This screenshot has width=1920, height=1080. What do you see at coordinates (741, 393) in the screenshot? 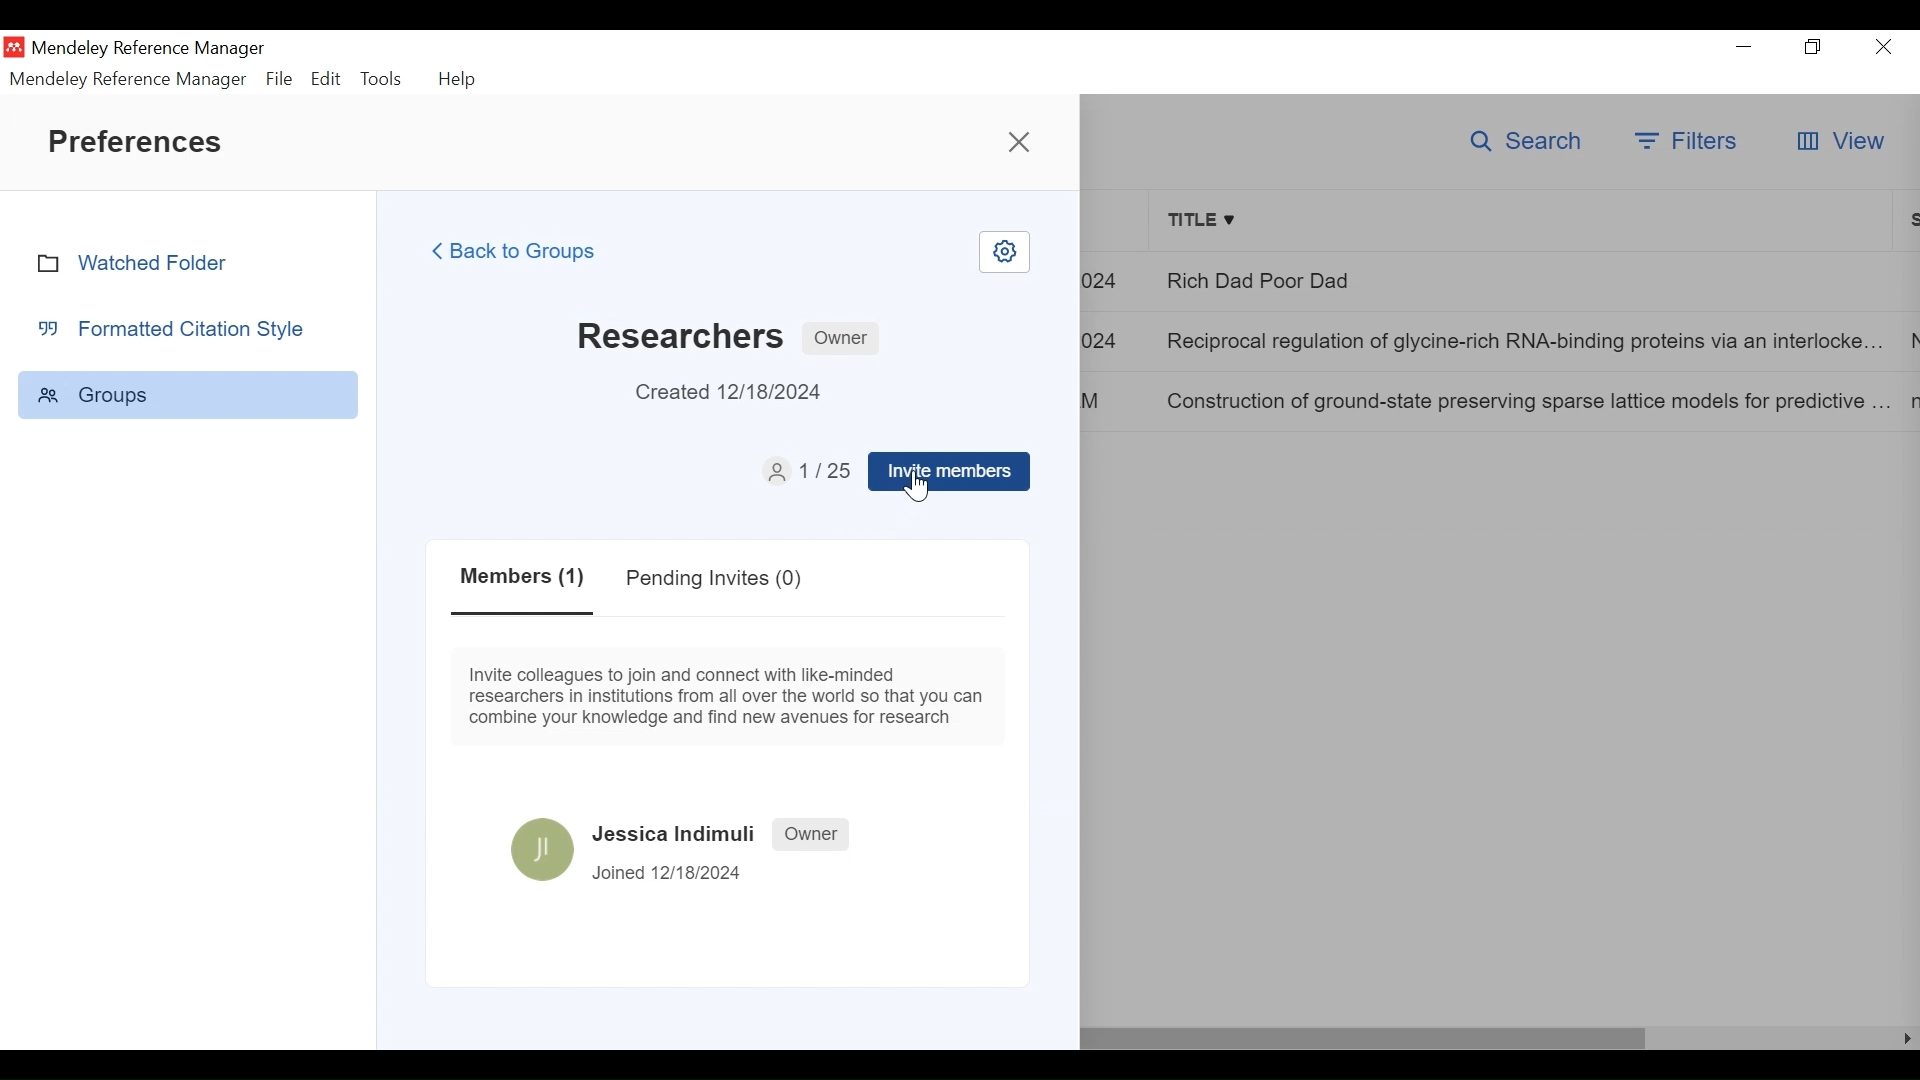
I see `Created 12/18/2024` at bounding box center [741, 393].